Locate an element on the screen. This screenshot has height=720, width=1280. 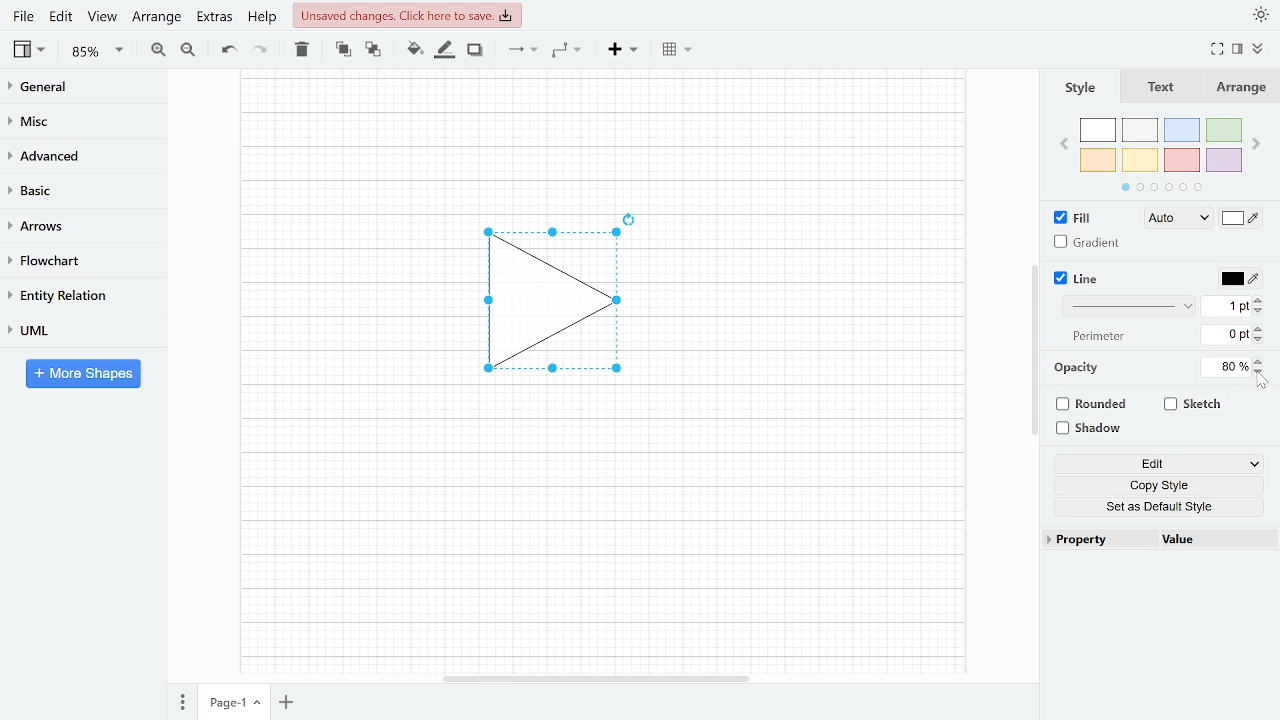
Page options is located at coordinates (260, 705).